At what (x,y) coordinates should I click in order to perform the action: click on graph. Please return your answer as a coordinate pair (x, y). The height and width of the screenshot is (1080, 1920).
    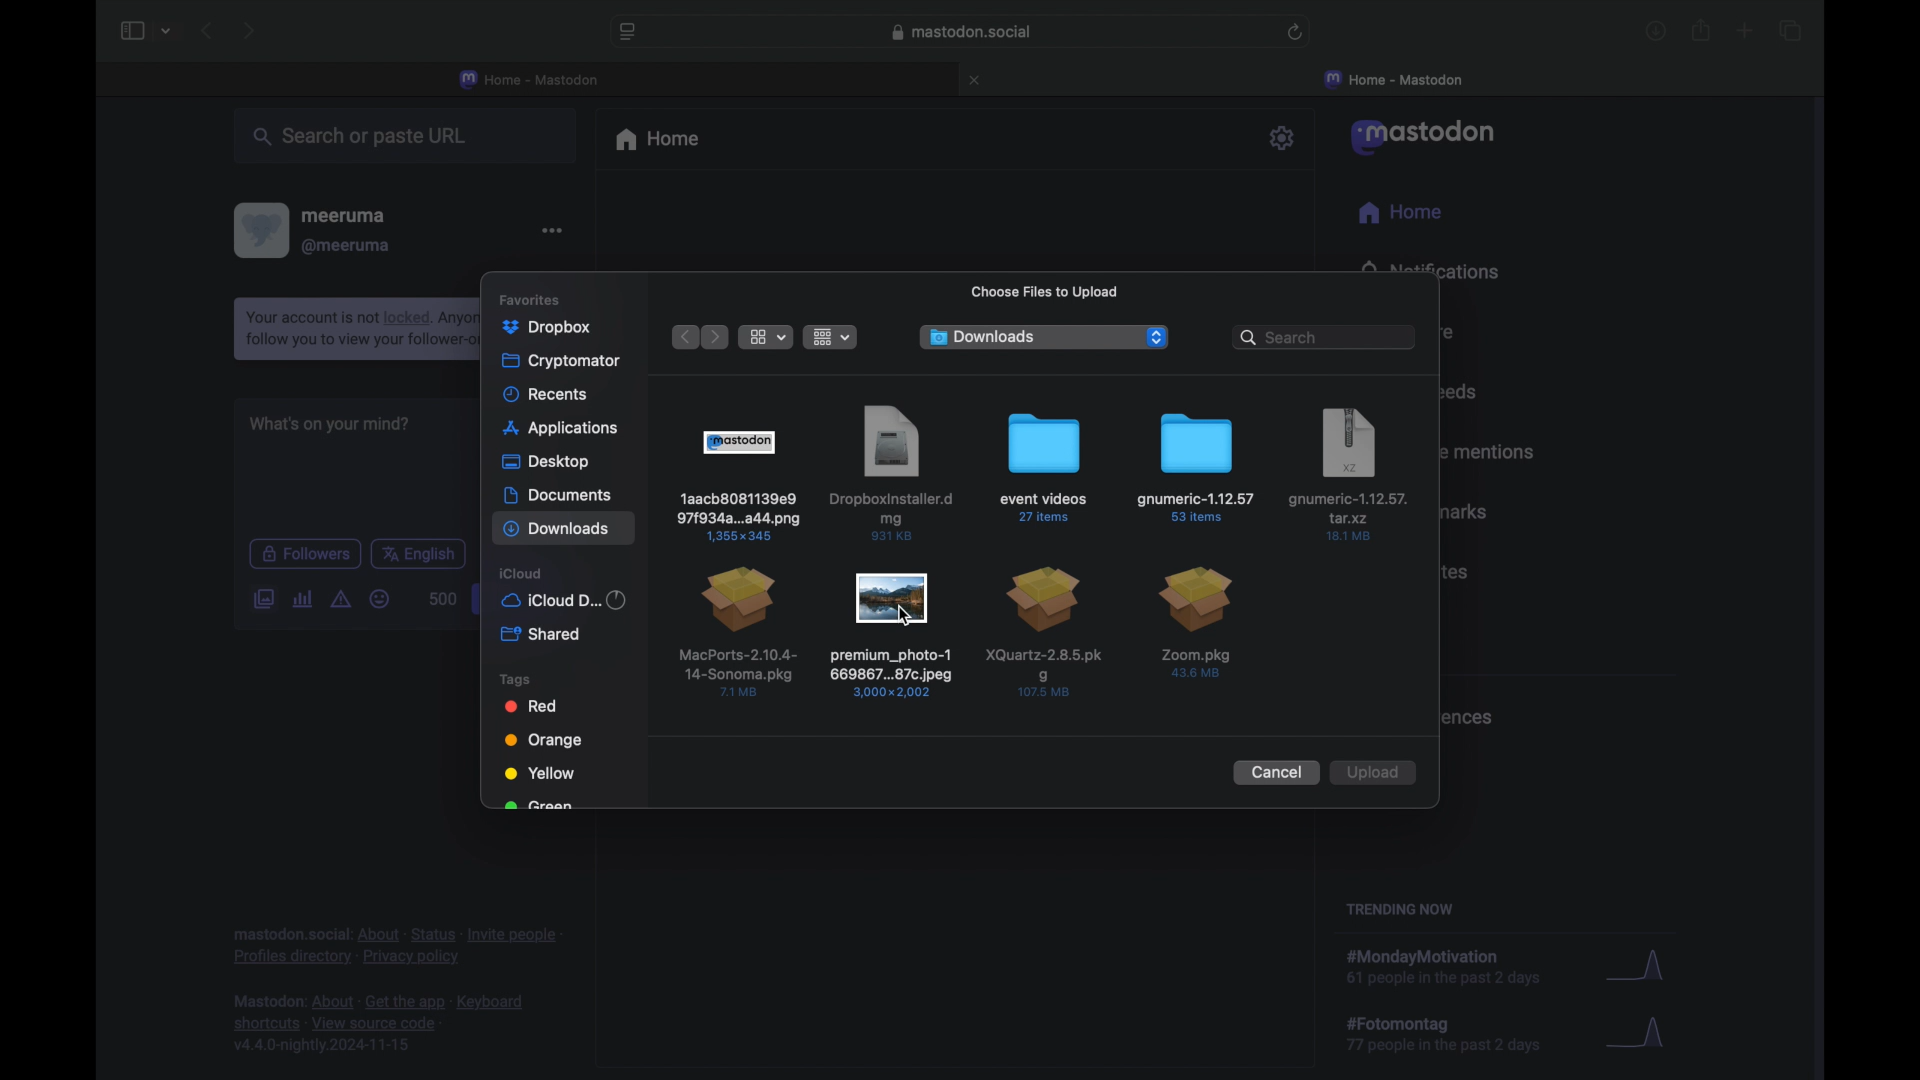
    Looking at the image, I should click on (1635, 960).